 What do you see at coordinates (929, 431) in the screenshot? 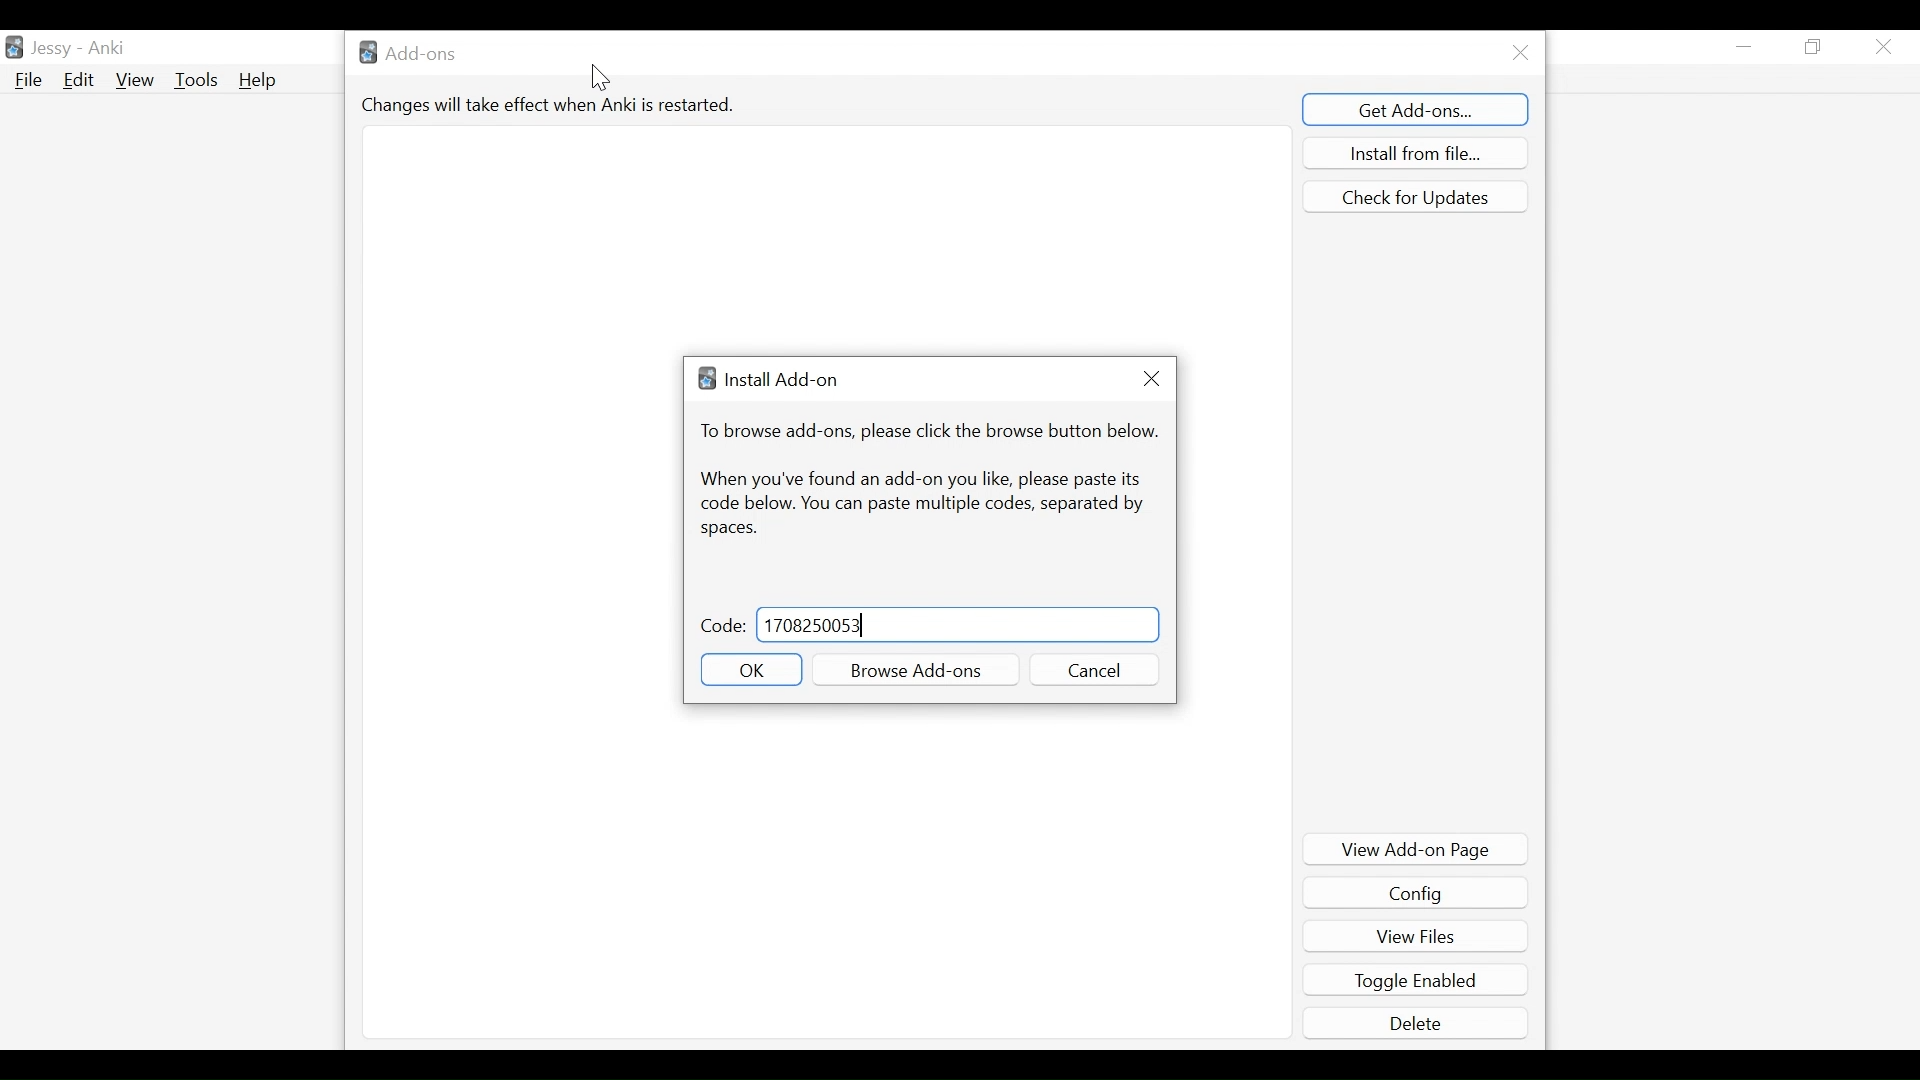
I see `To browse add-ons, please click the browse button belo` at bounding box center [929, 431].